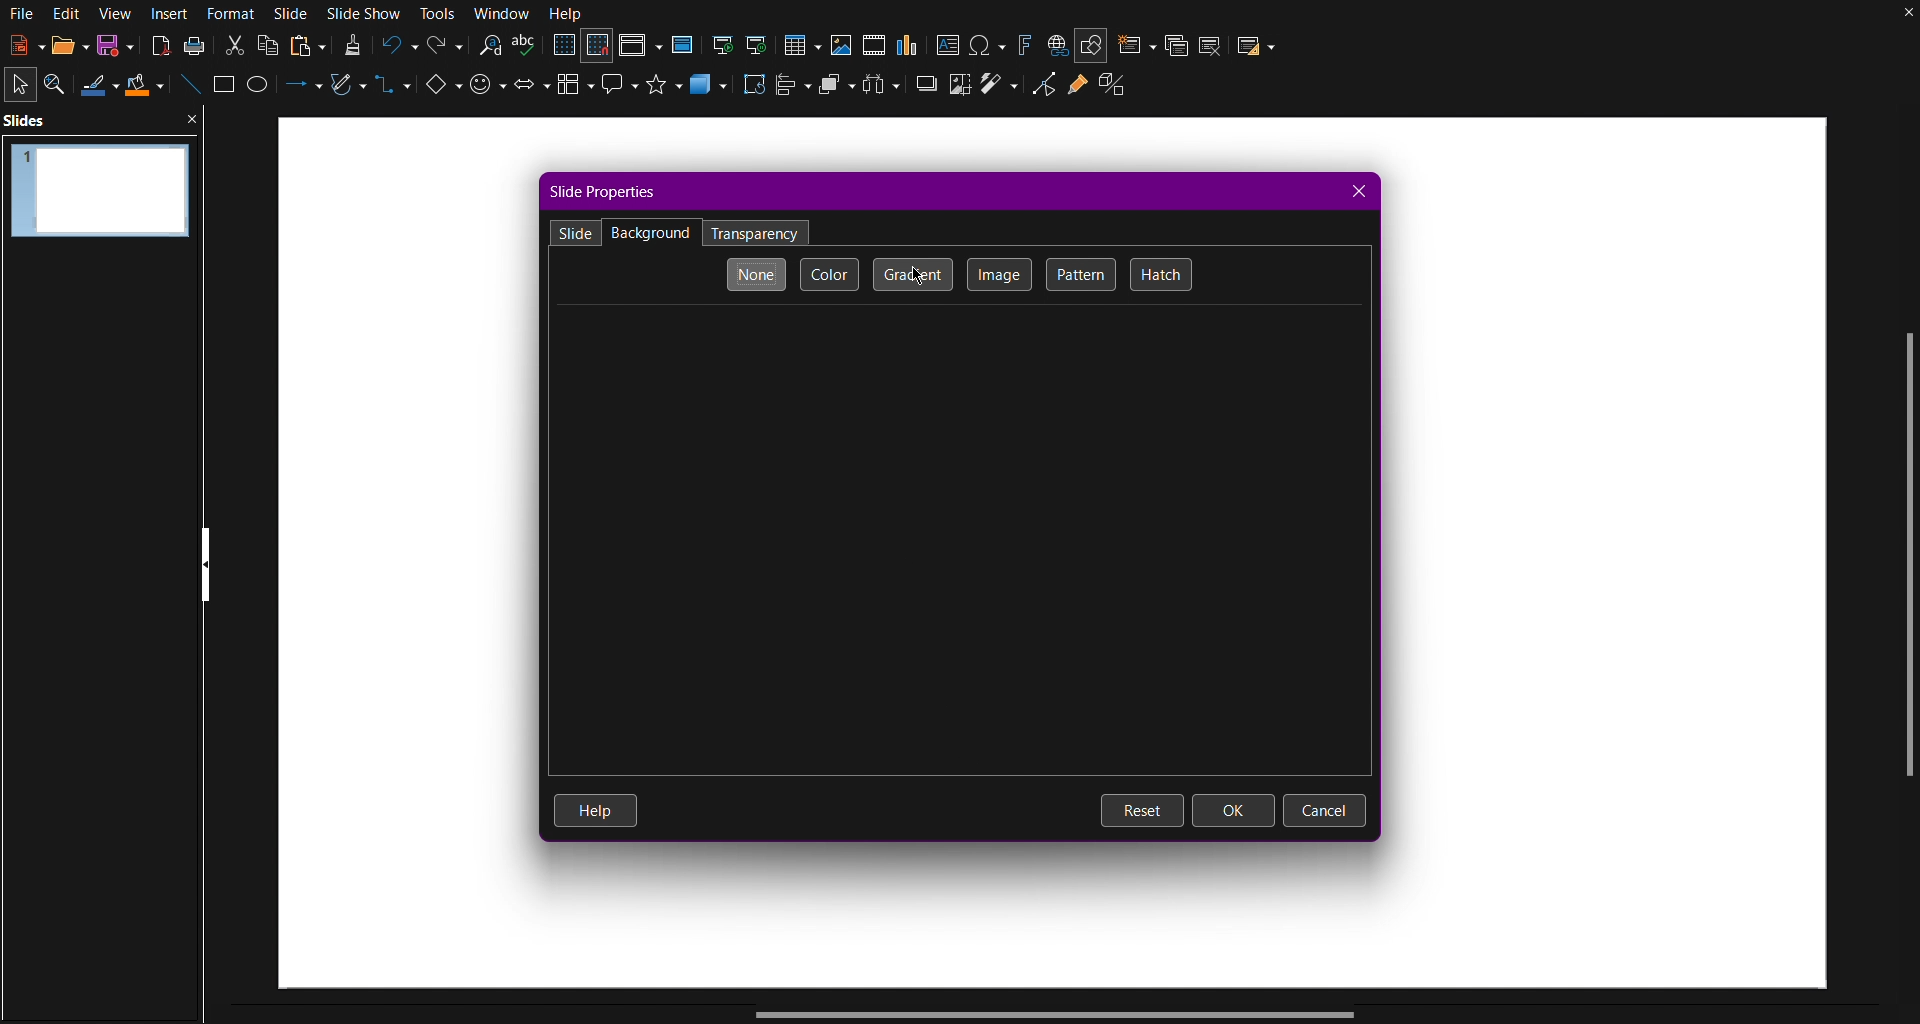 This screenshot has width=1920, height=1024. I want to click on Cursor, so click(917, 273).